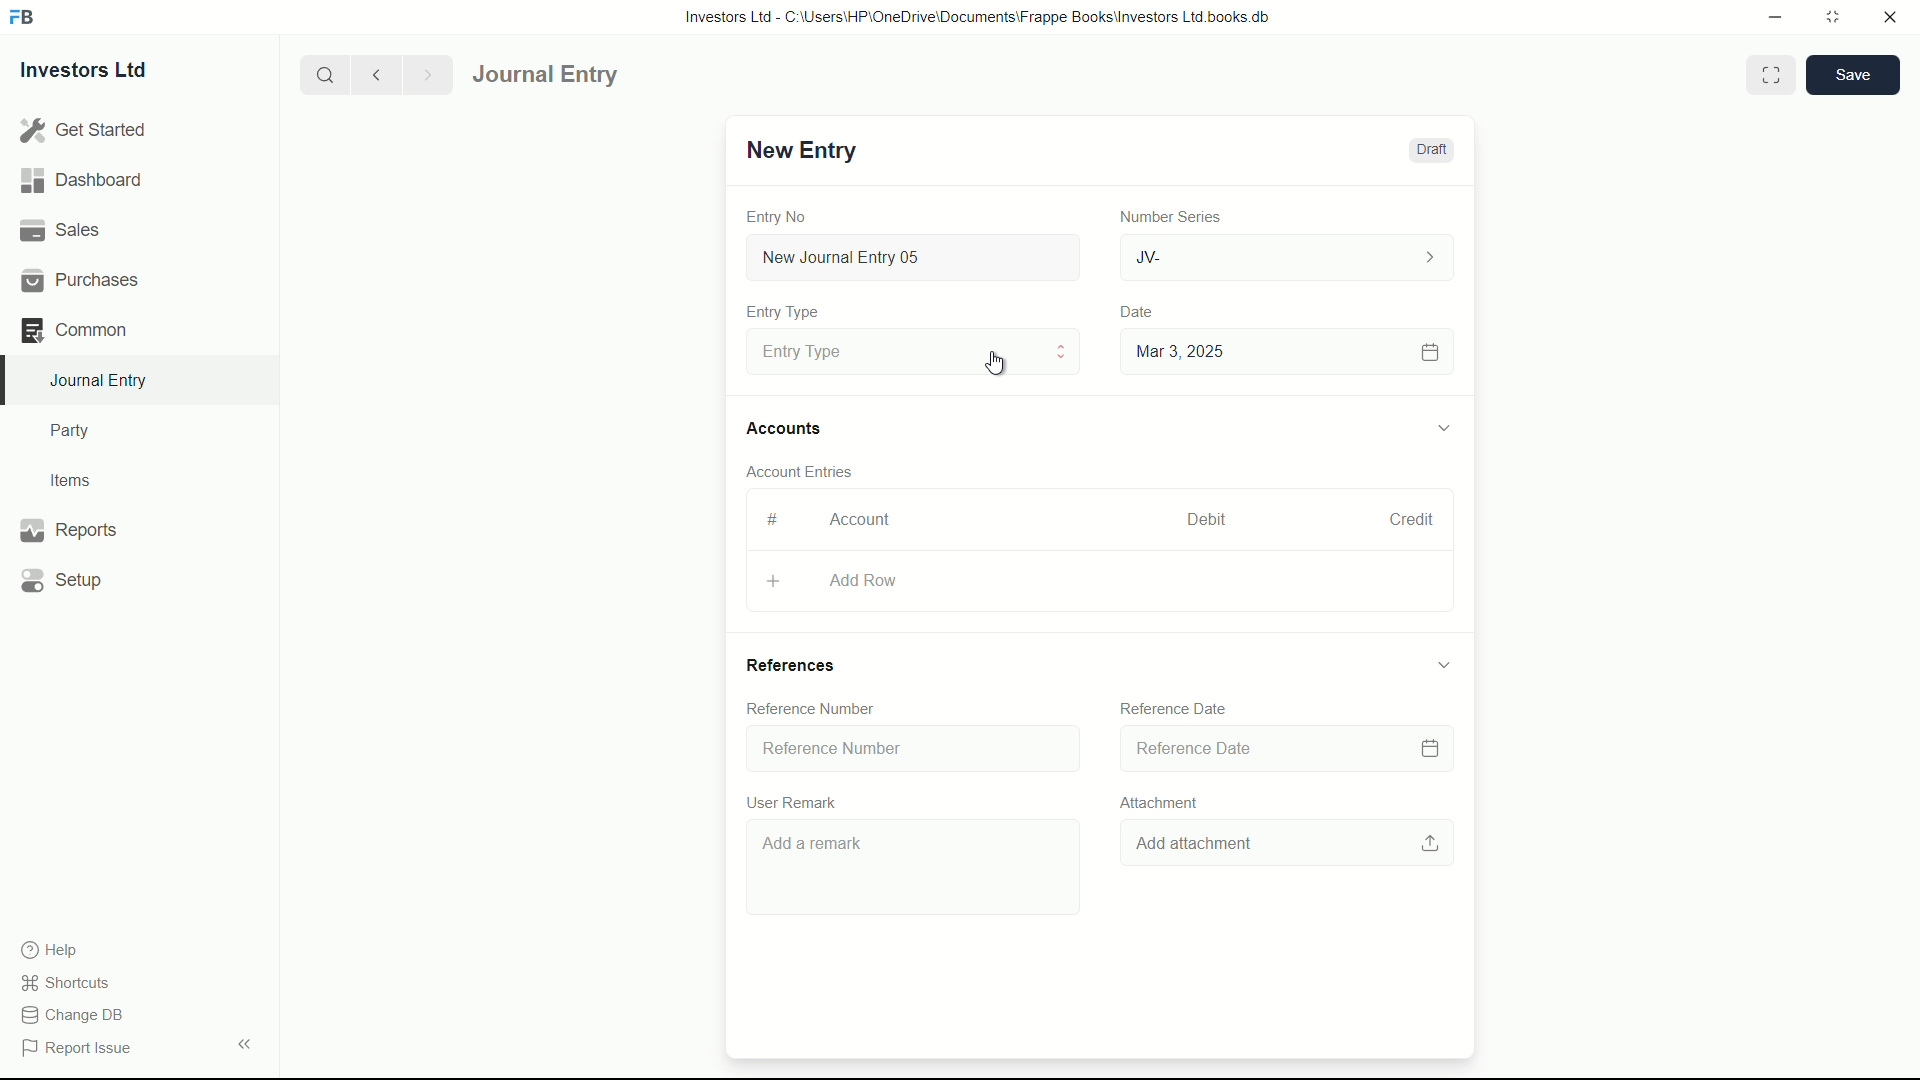 Image resolution: width=1920 pixels, height=1080 pixels. What do you see at coordinates (779, 214) in the screenshot?
I see `Entry No` at bounding box center [779, 214].